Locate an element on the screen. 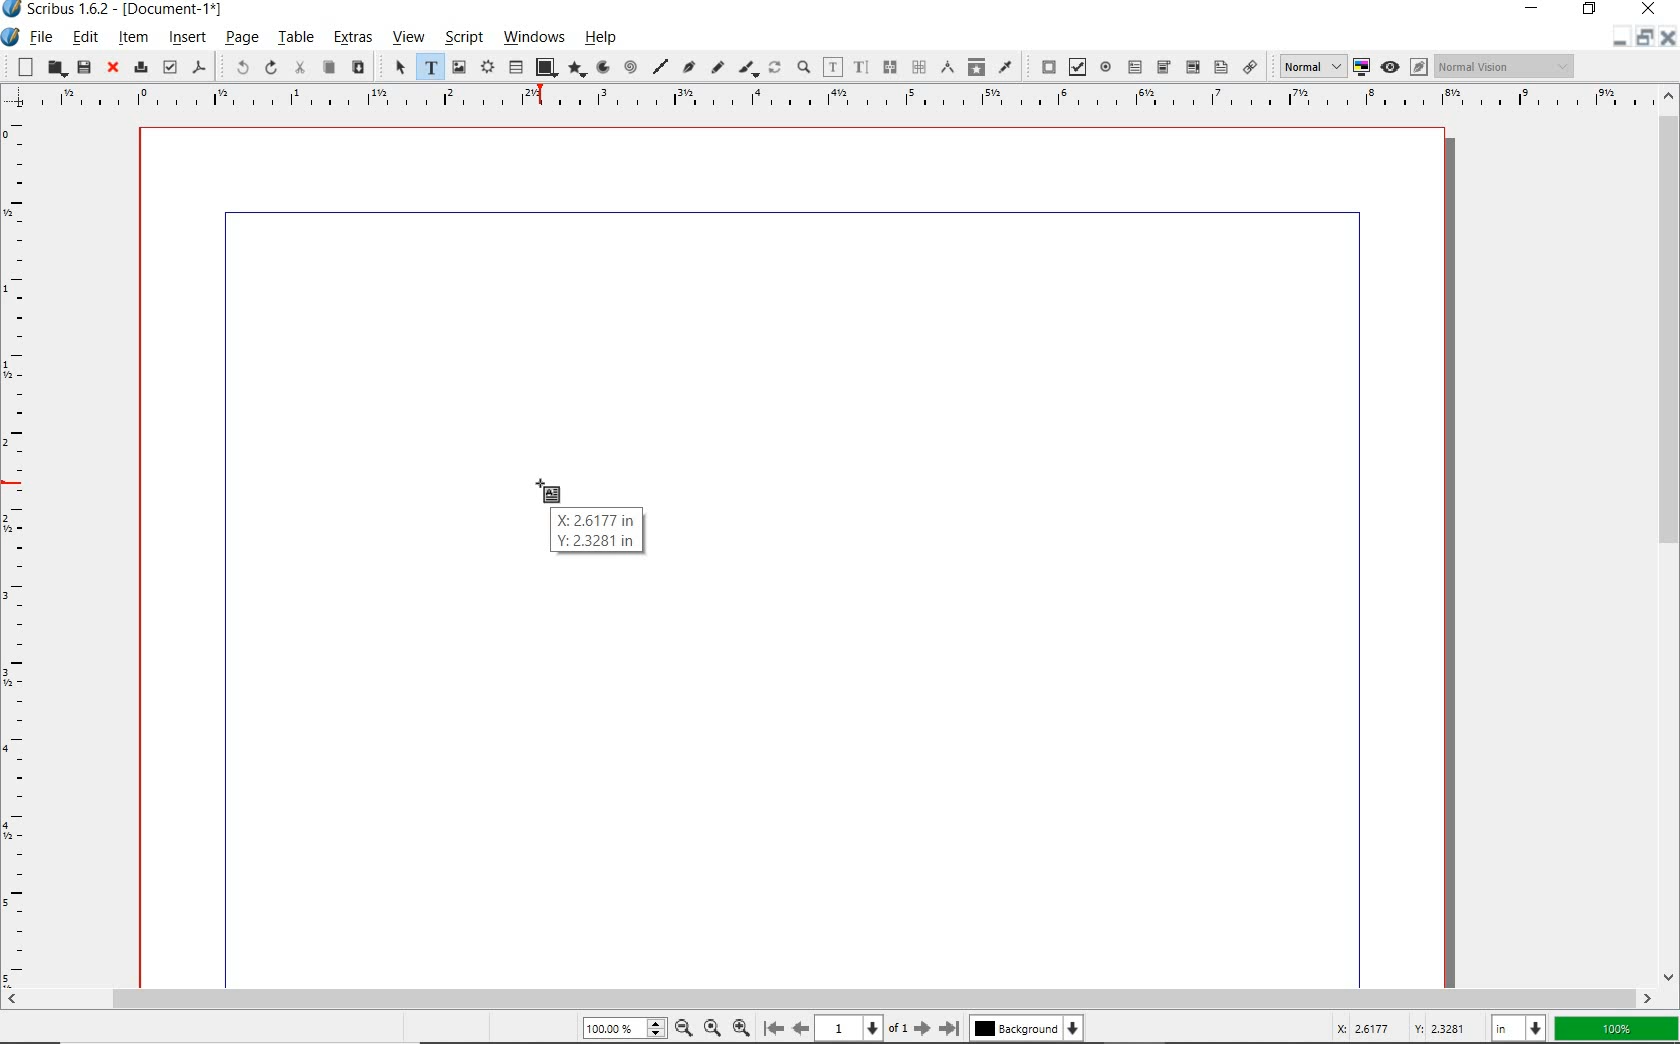 Image resolution: width=1680 pixels, height=1044 pixels. open is located at coordinates (54, 69).